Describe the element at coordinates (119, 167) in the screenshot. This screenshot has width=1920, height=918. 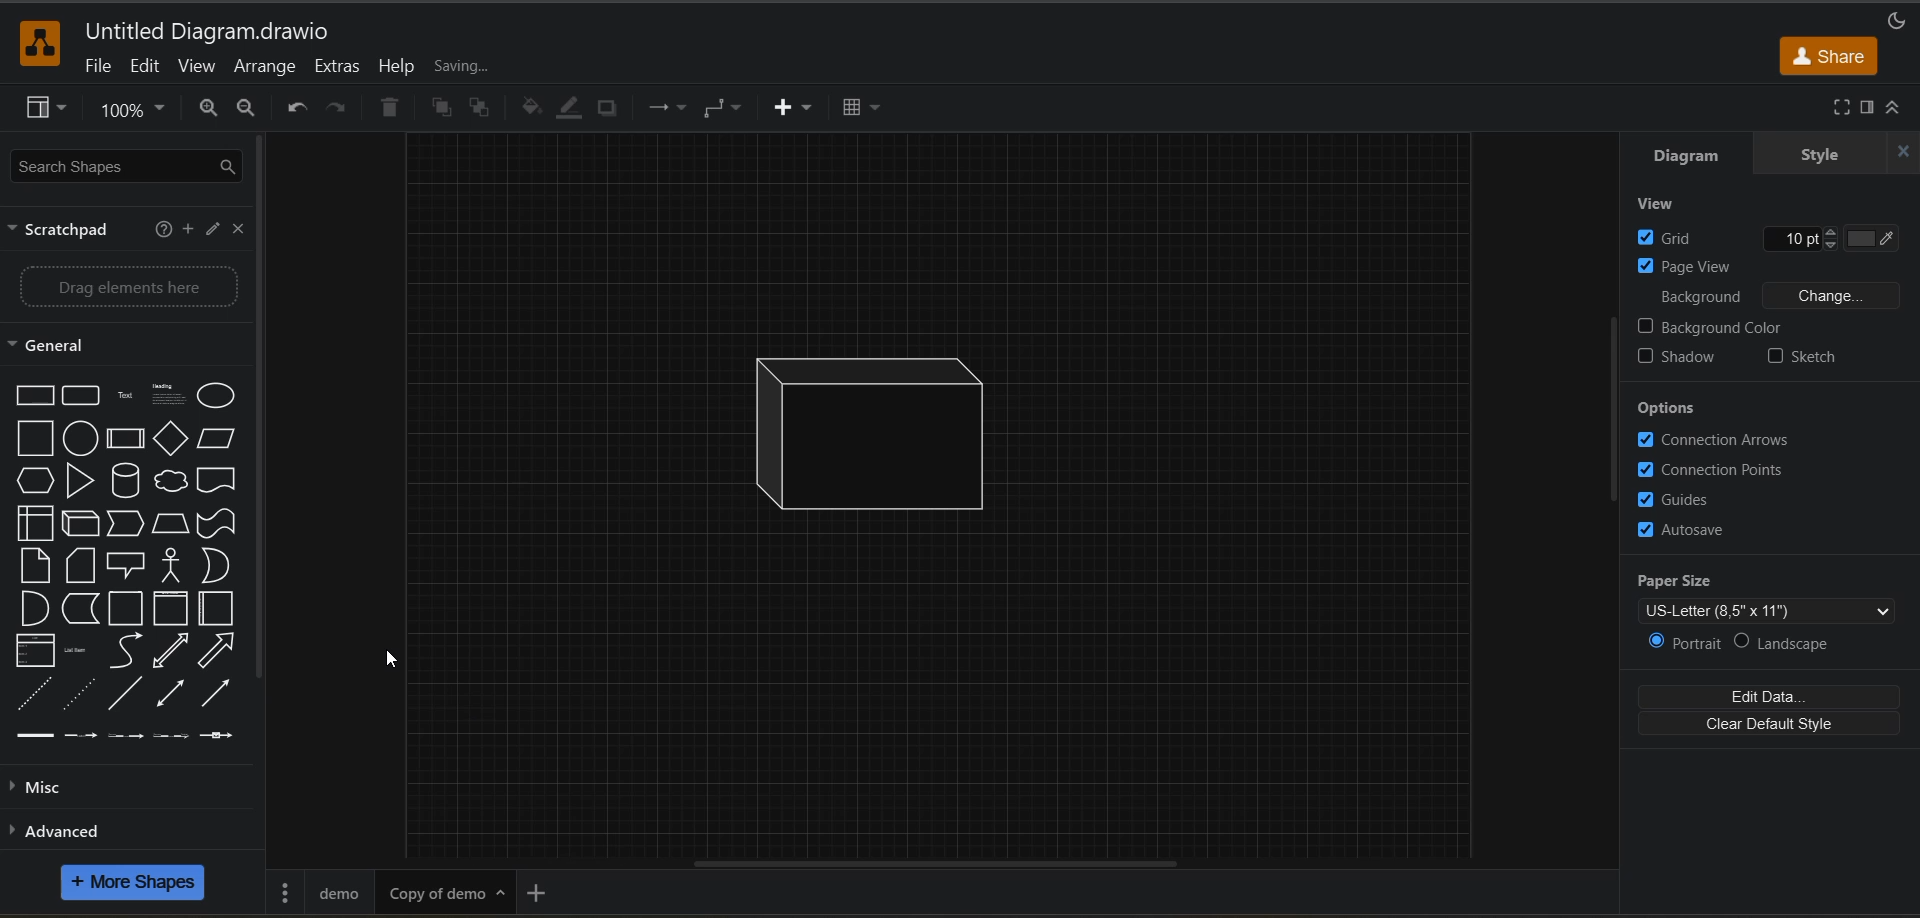
I see `search shapes` at that location.